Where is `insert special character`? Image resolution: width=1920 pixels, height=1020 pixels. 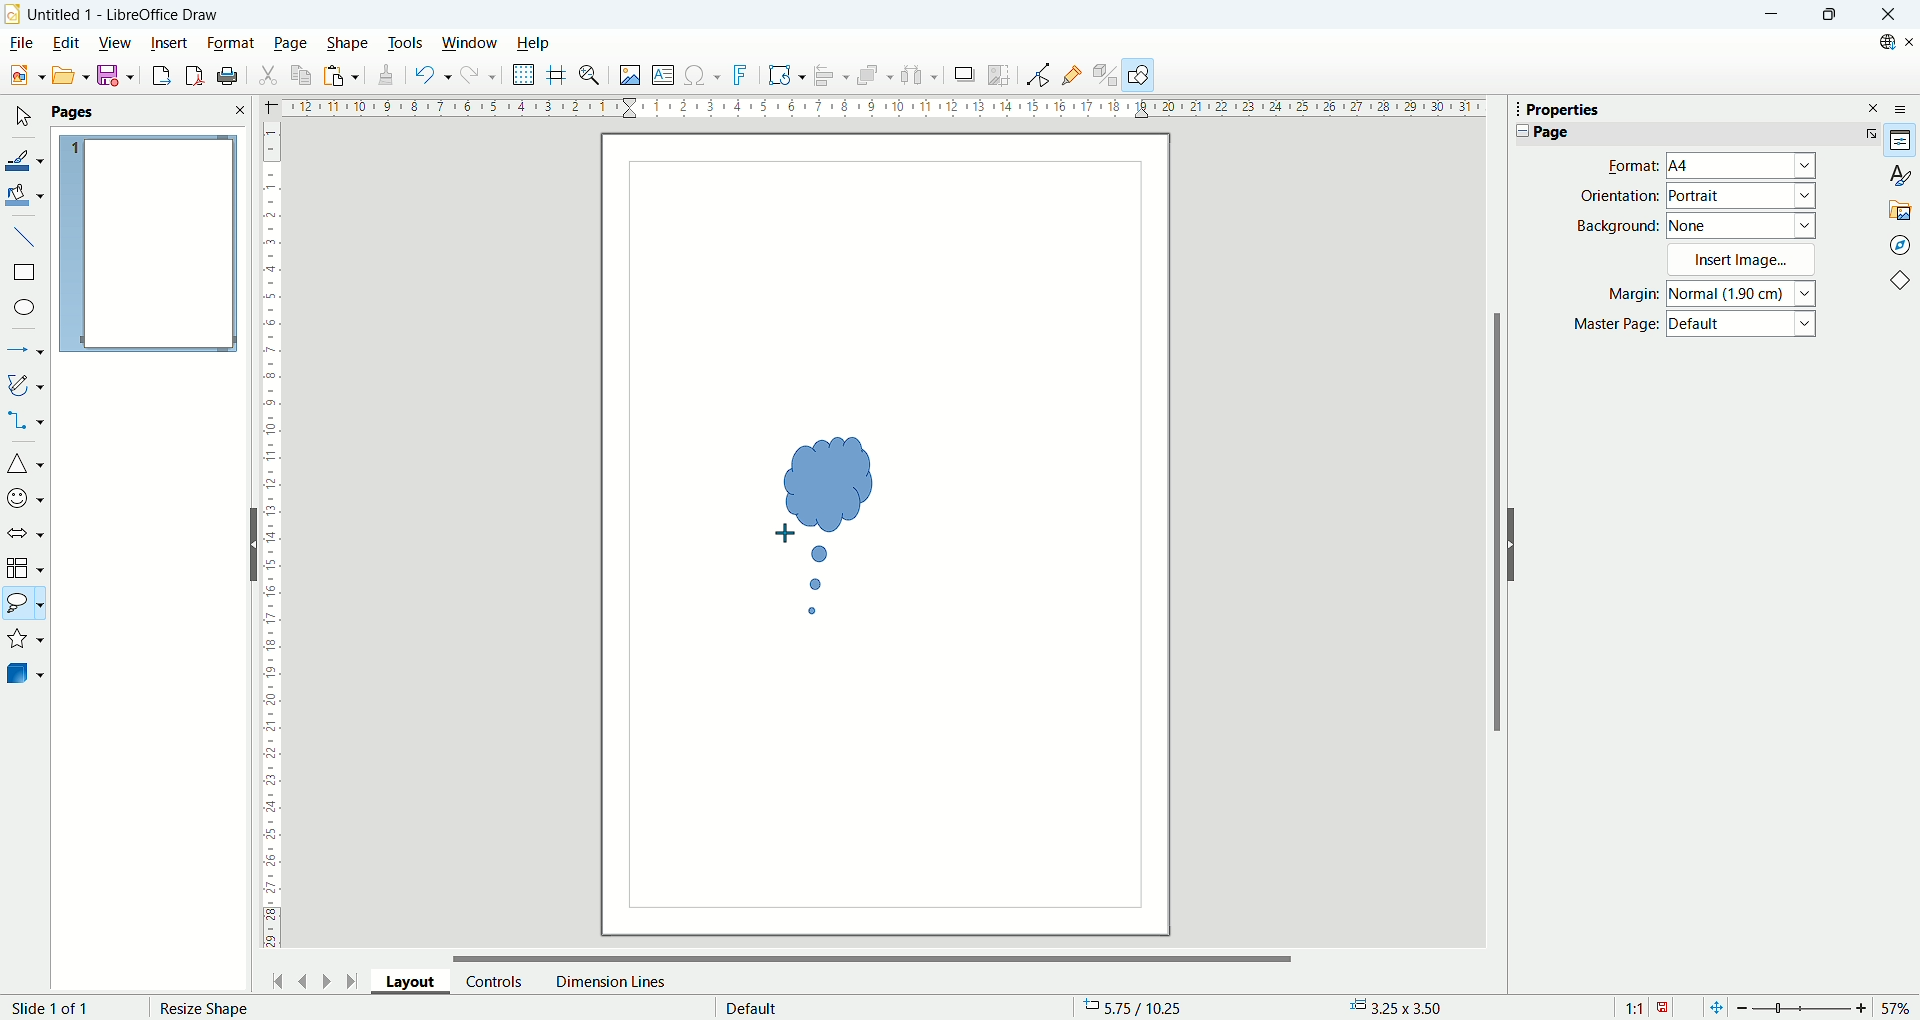 insert special character is located at coordinates (705, 74).